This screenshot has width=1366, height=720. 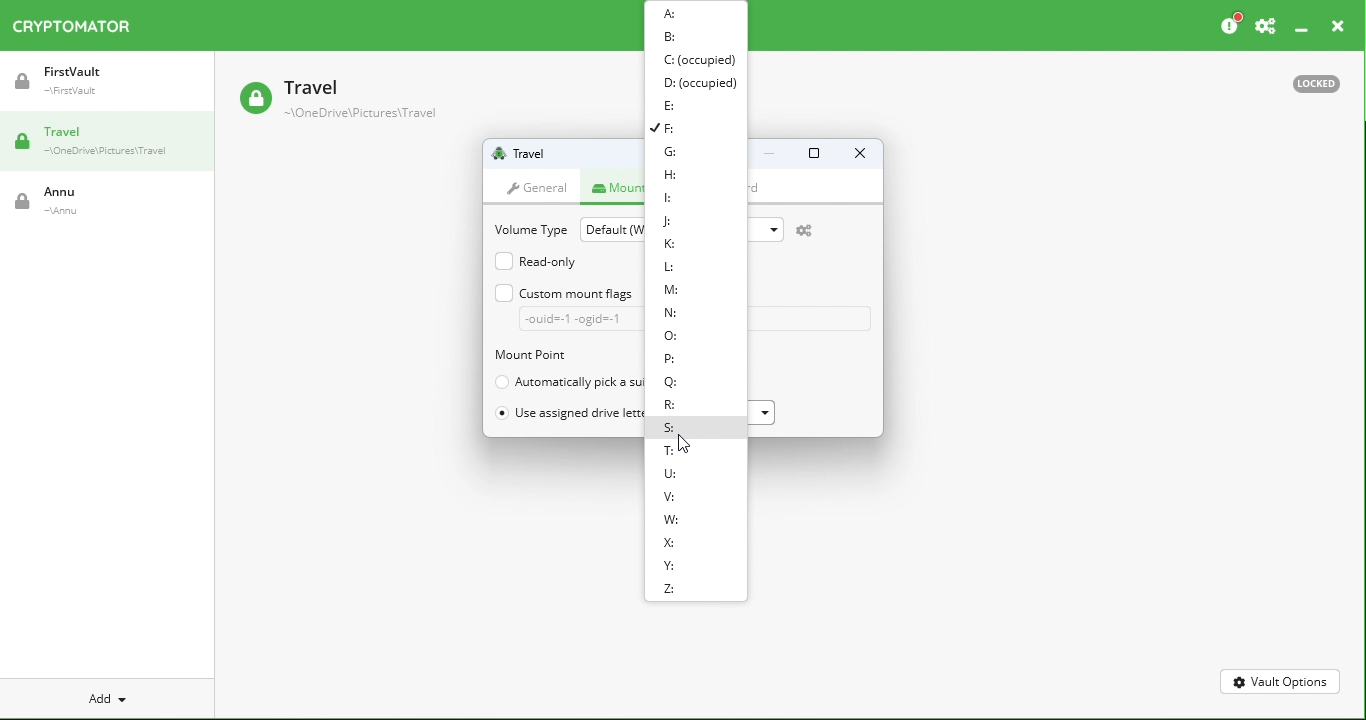 What do you see at coordinates (672, 475) in the screenshot?
I see `U:` at bounding box center [672, 475].